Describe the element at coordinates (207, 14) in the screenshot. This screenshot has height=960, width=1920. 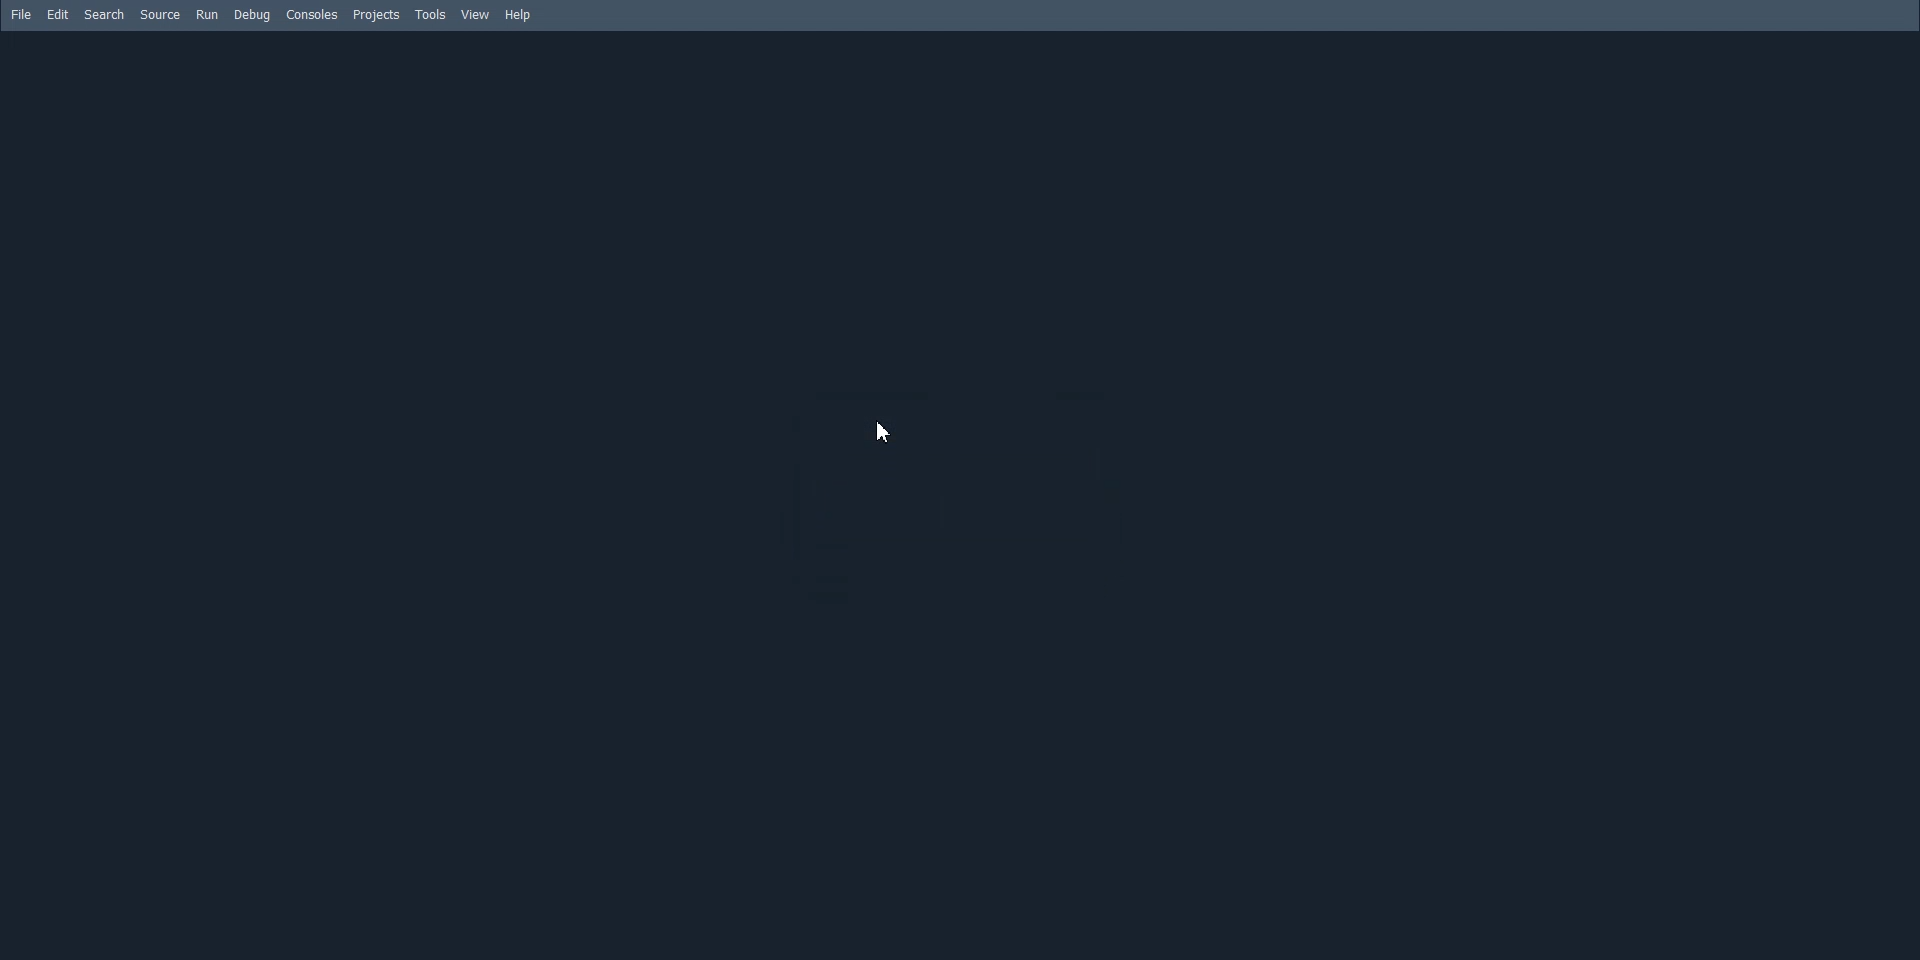
I see `Run` at that location.